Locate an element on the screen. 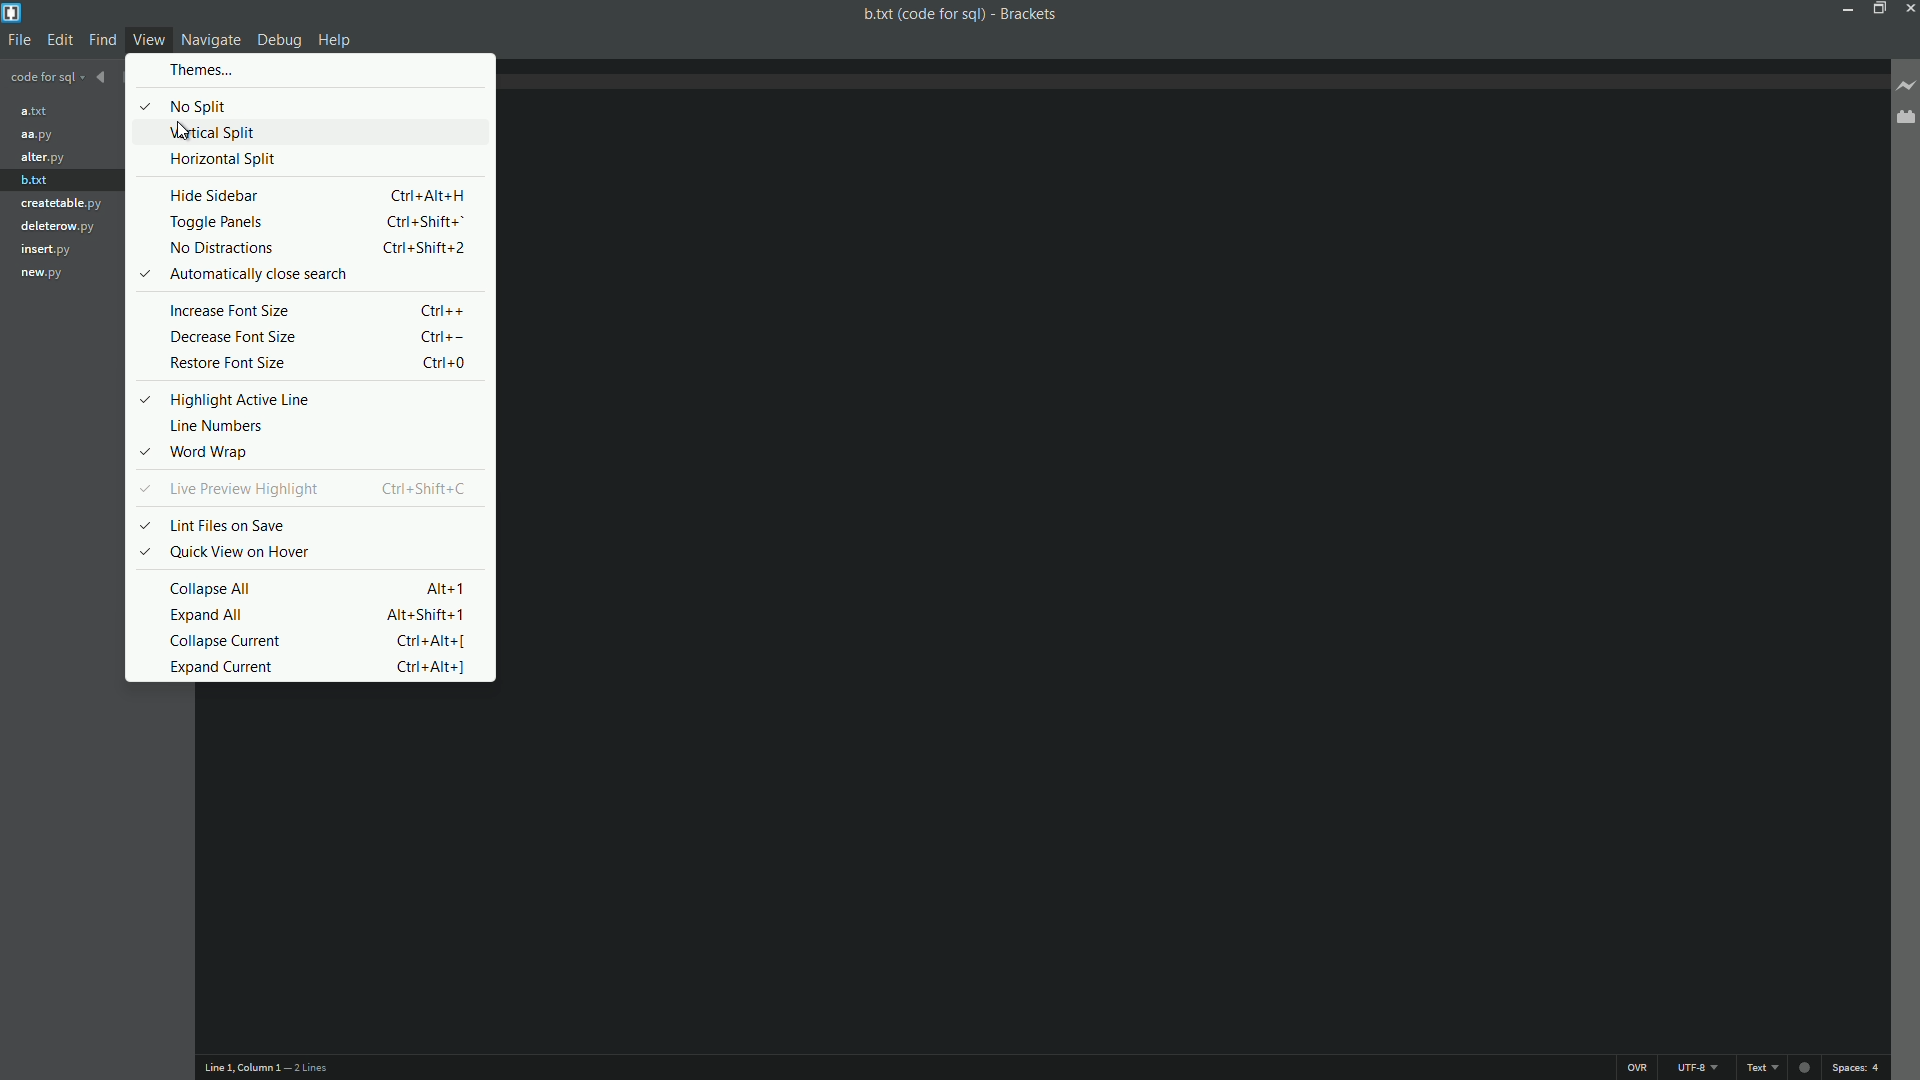 The width and height of the screenshot is (1920, 1080). hide sidebar is located at coordinates (320, 196).